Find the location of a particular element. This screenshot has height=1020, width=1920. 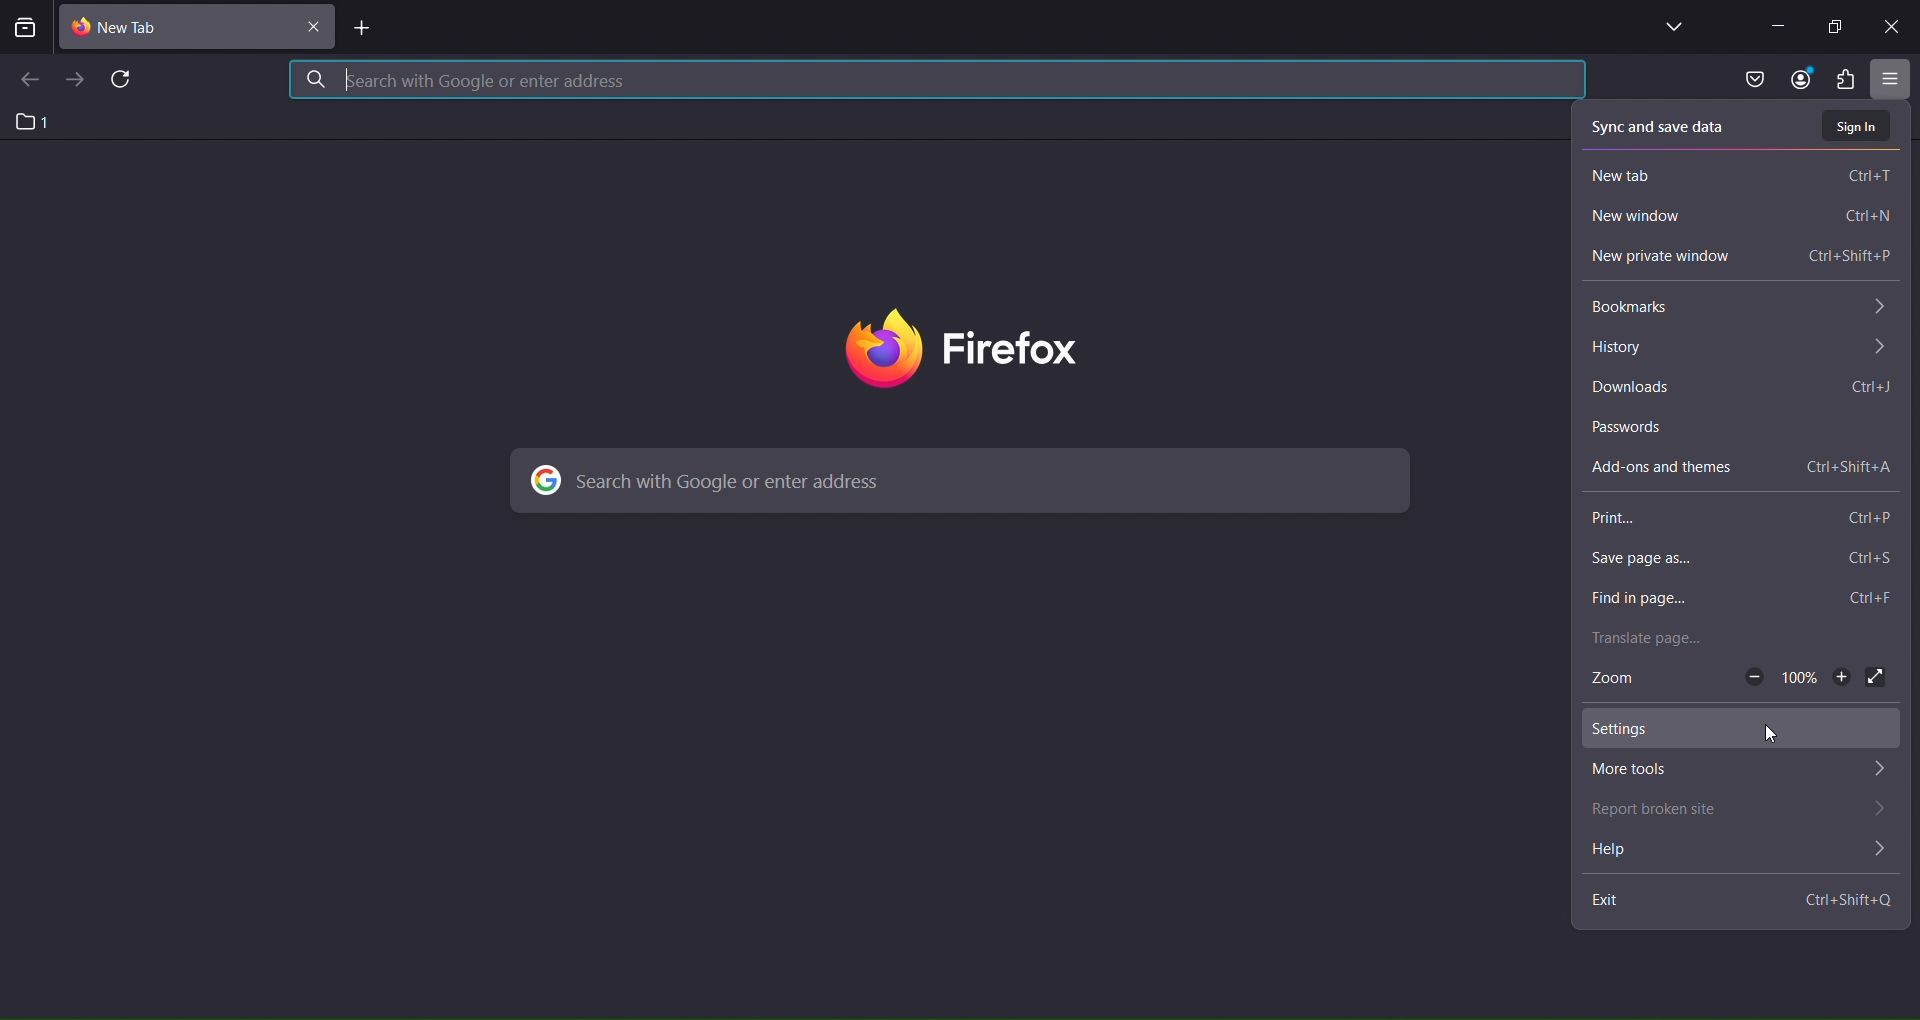

account is located at coordinates (1797, 79).